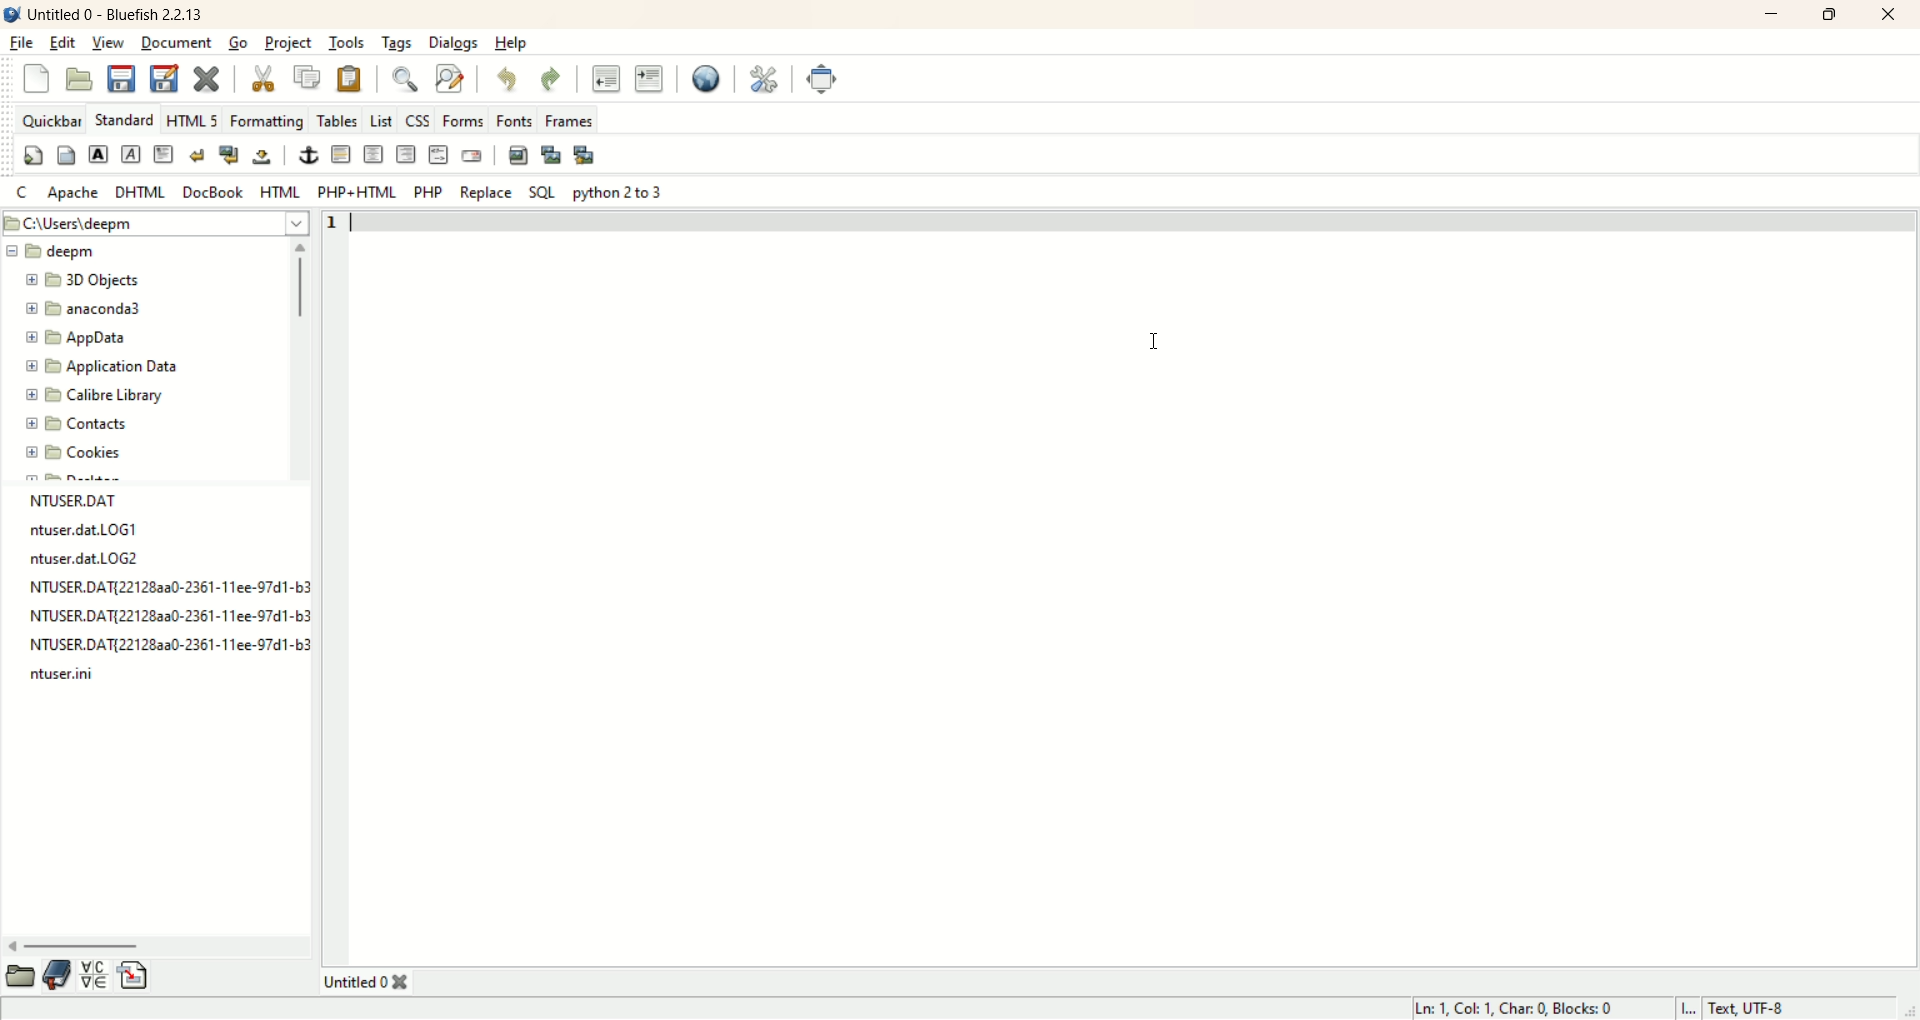  I want to click on tools, so click(346, 43).